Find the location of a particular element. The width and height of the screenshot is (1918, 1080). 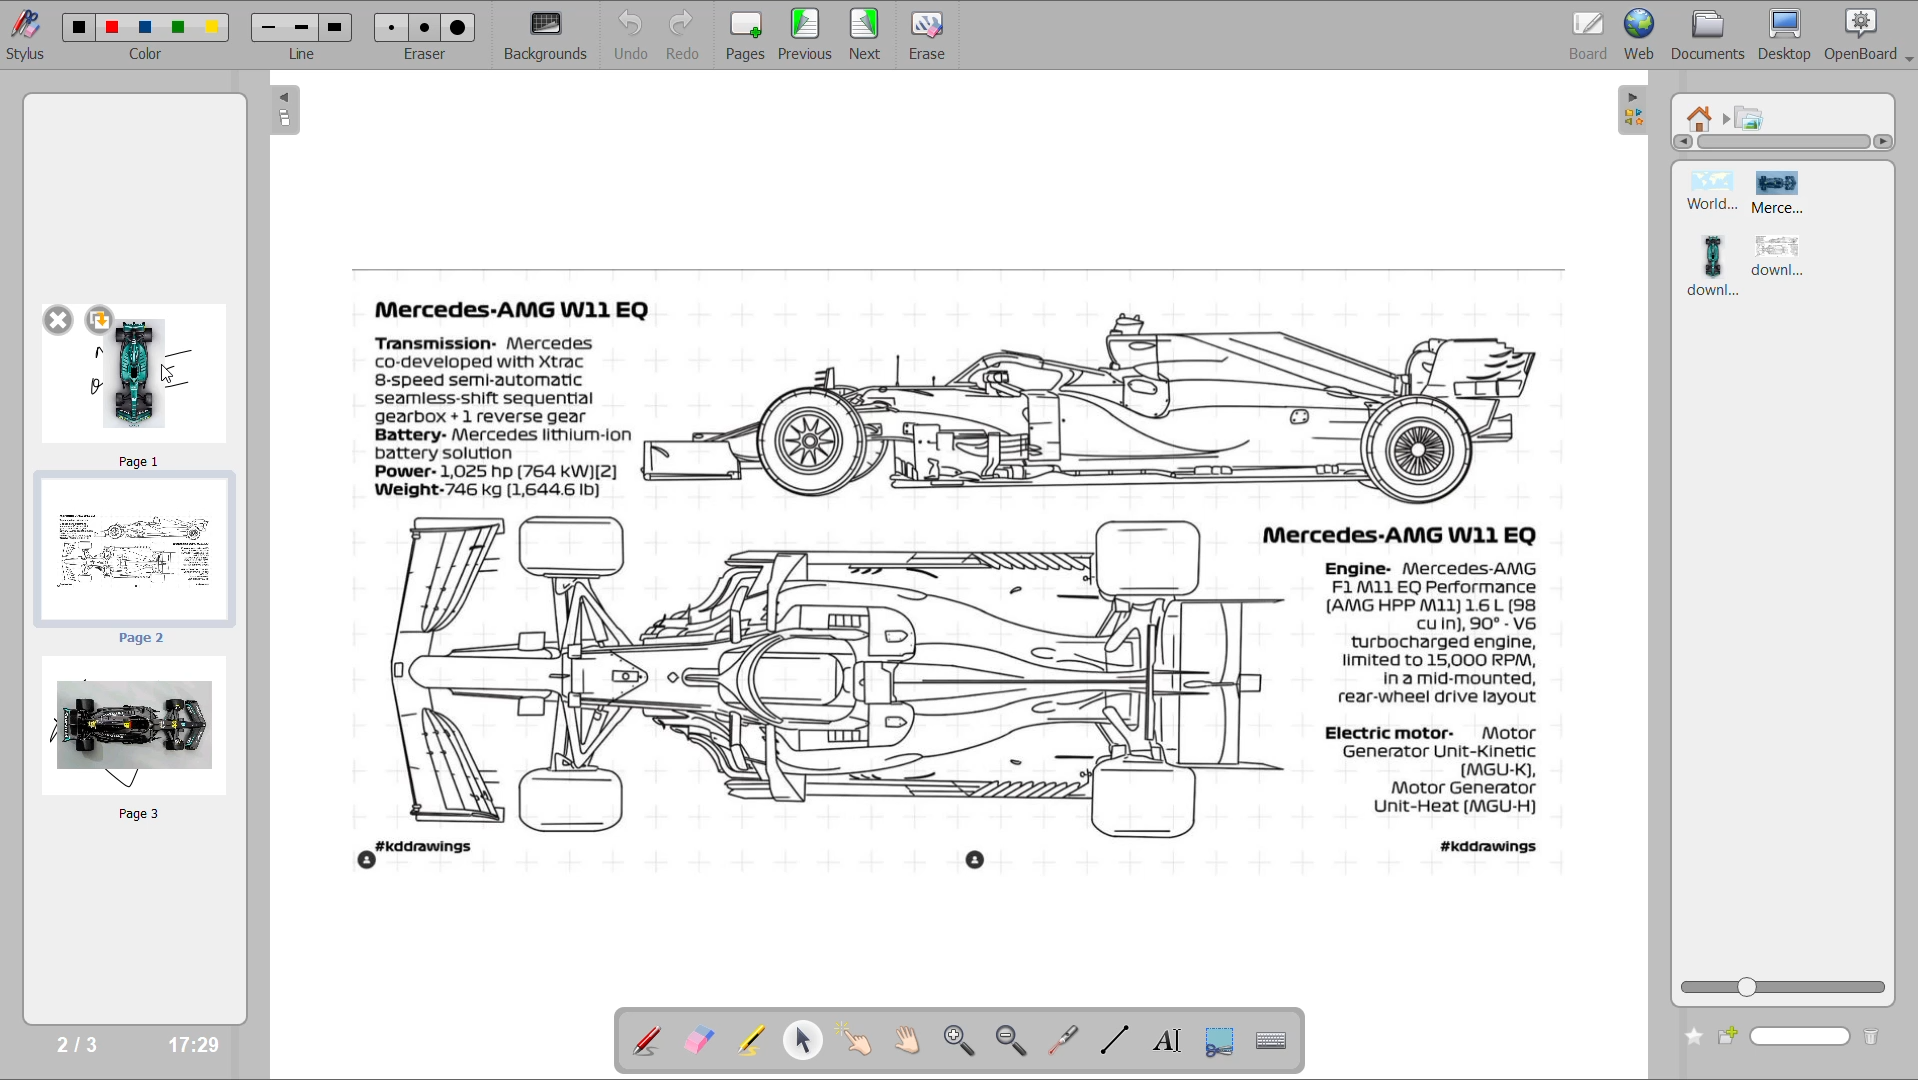

color 4 is located at coordinates (178, 28).